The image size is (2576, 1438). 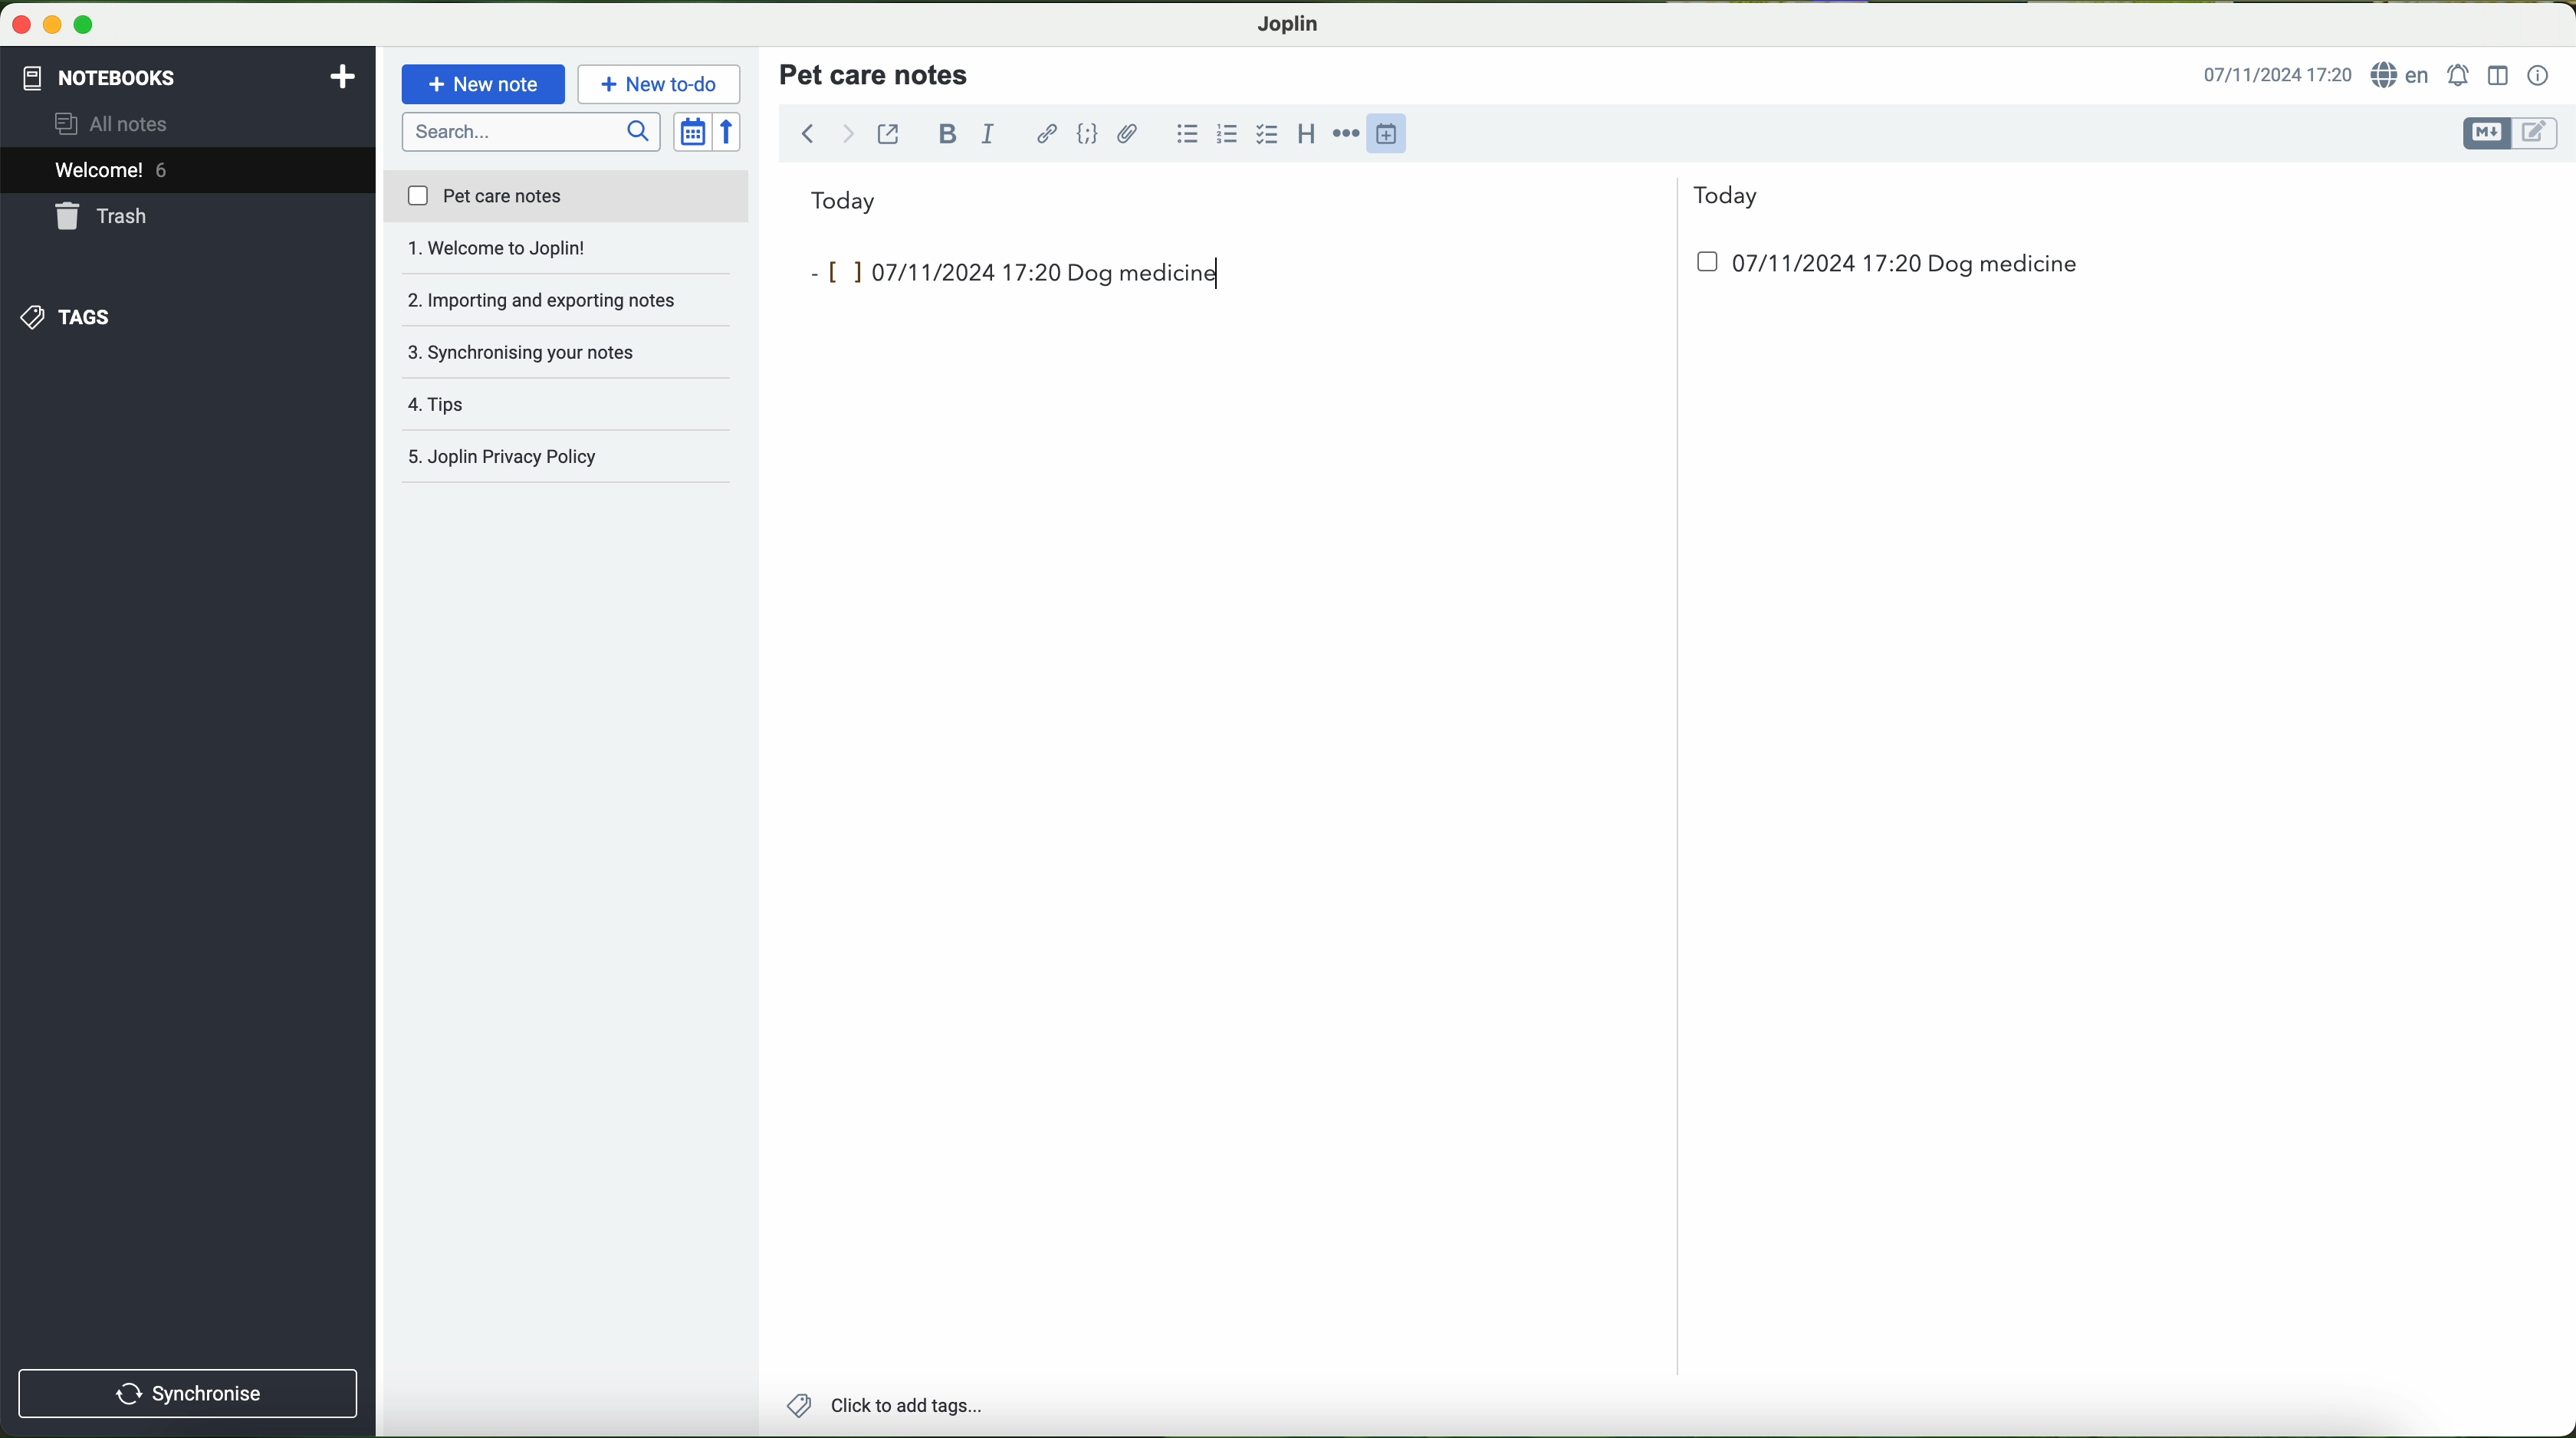 I want to click on cursor on new to-do button , so click(x=662, y=85).